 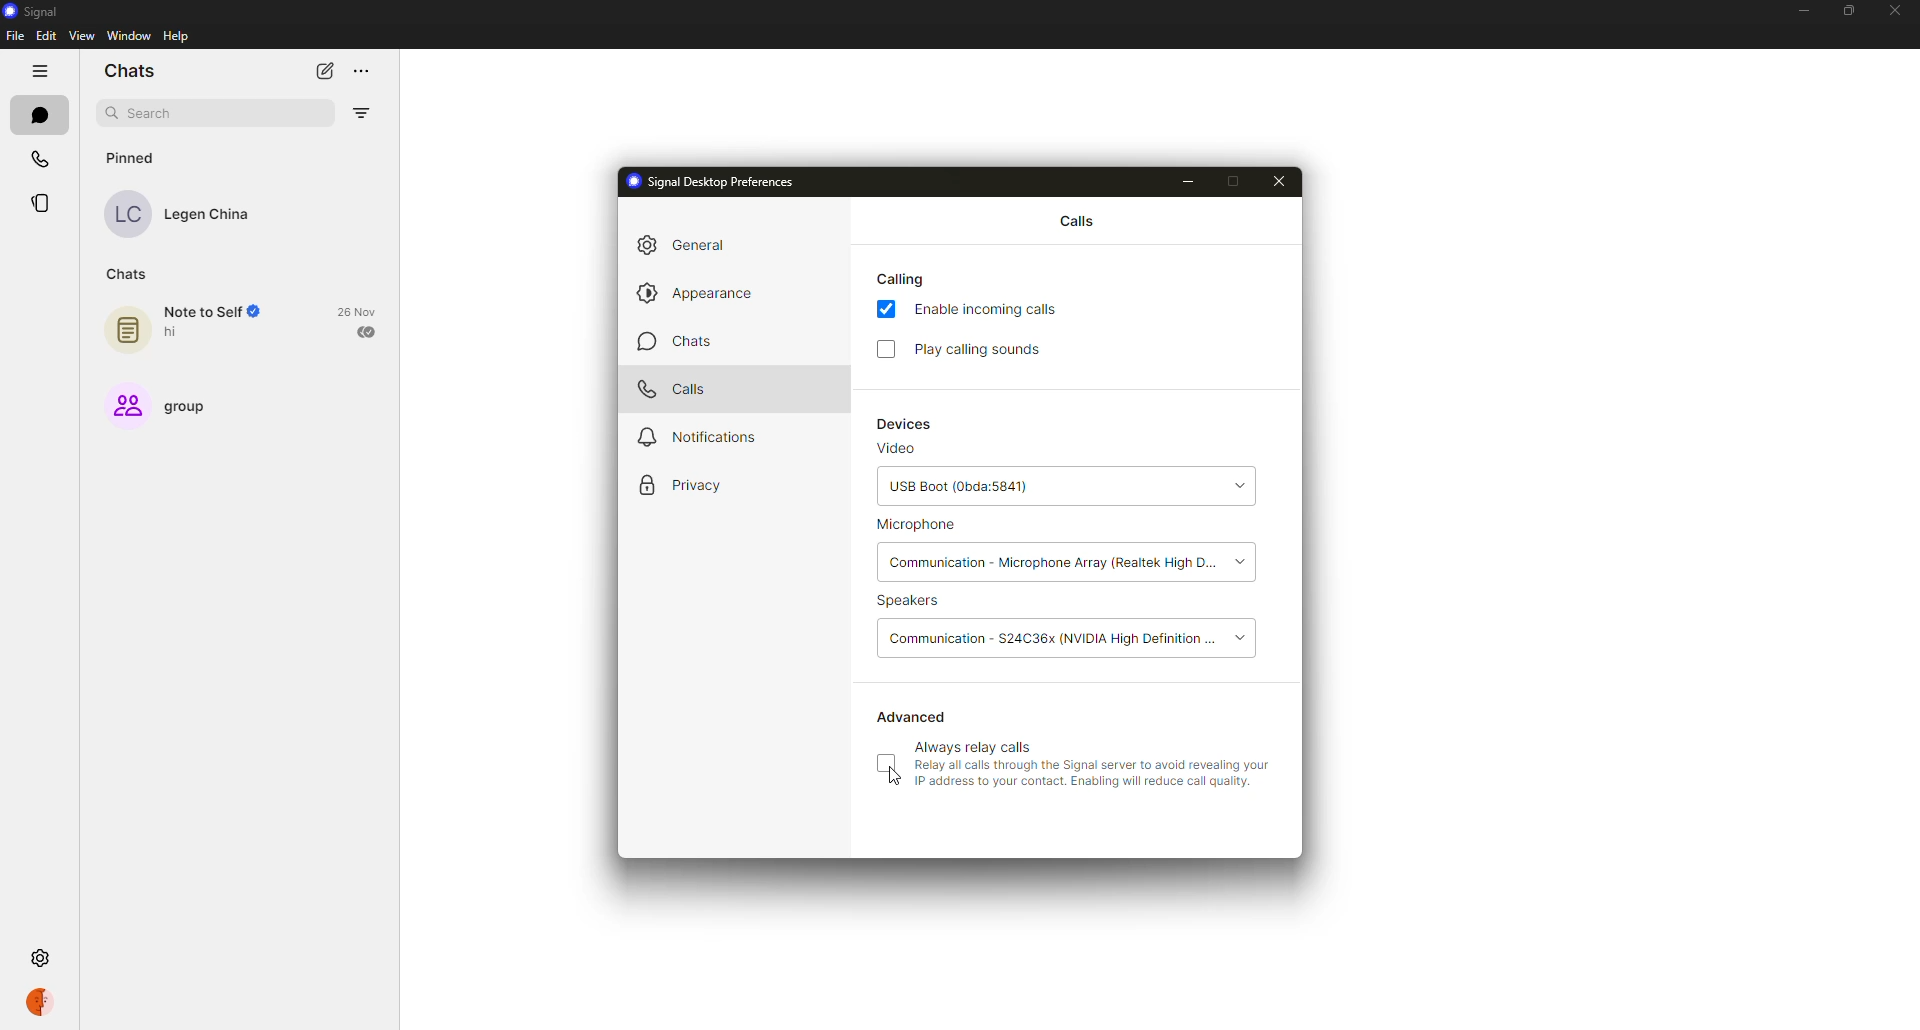 What do you see at coordinates (40, 203) in the screenshot?
I see `stories` at bounding box center [40, 203].